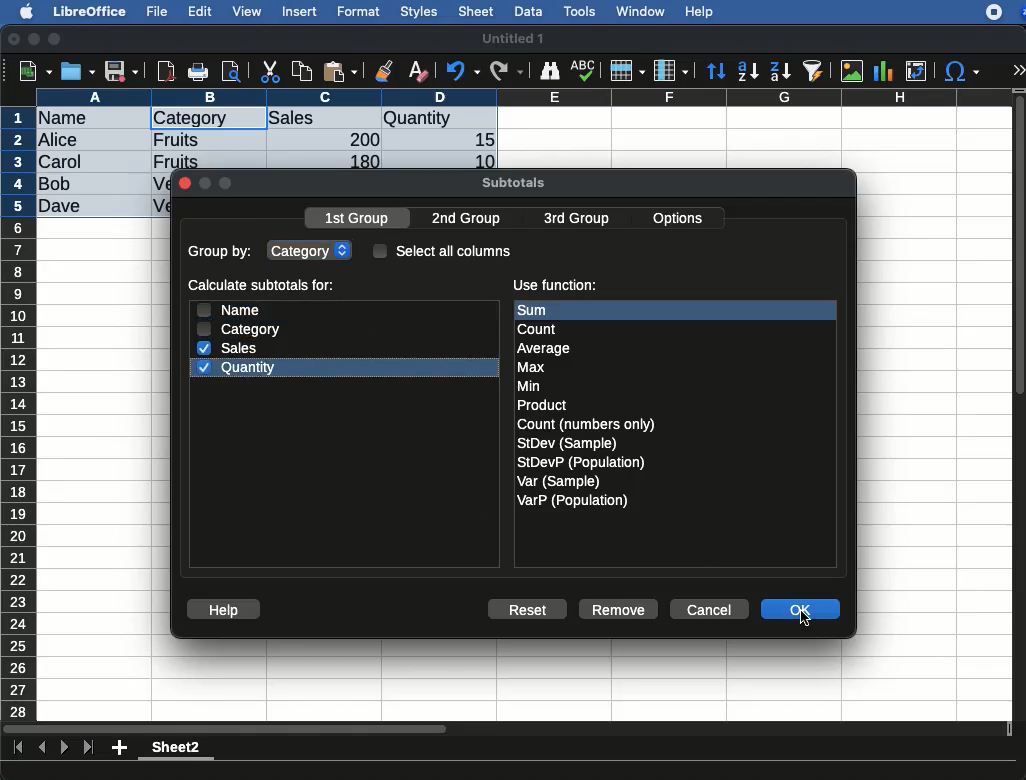  What do you see at coordinates (582, 462) in the screenshot?
I see `SitDevP (Population)` at bounding box center [582, 462].